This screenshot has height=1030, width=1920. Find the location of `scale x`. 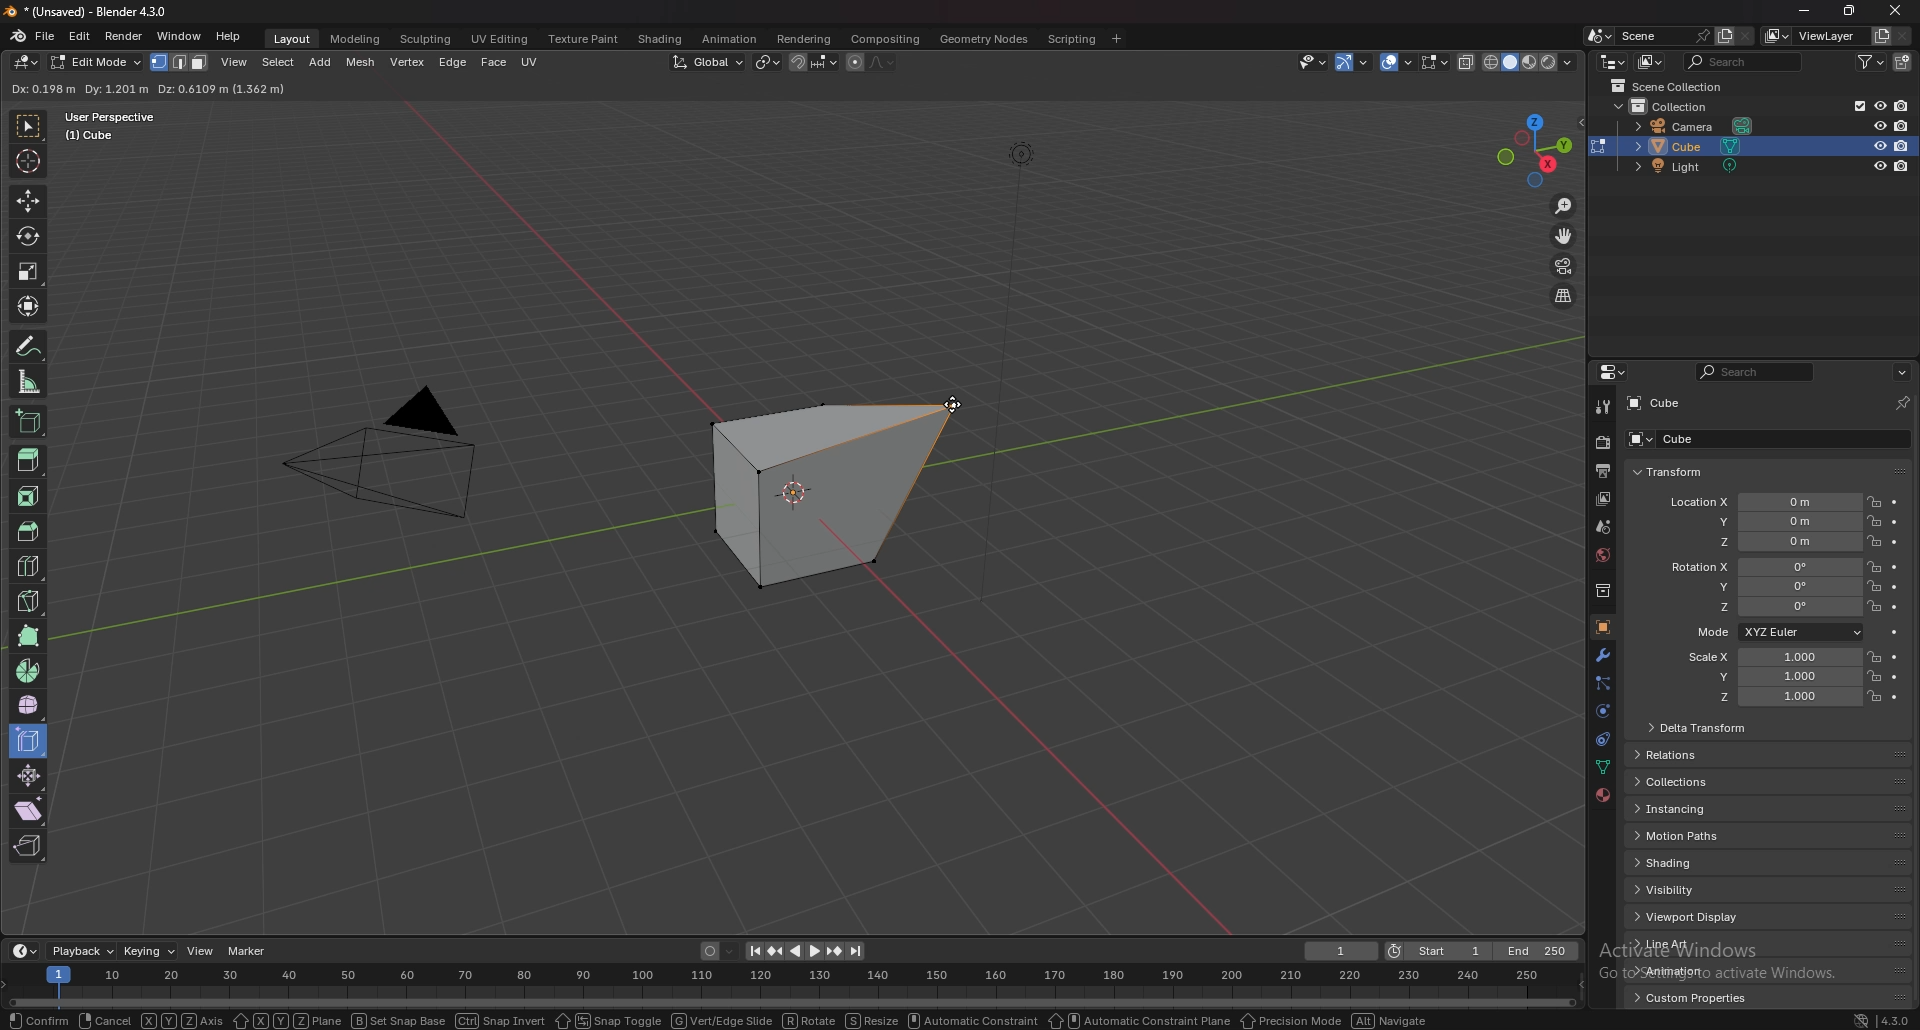

scale x is located at coordinates (1770, 657).